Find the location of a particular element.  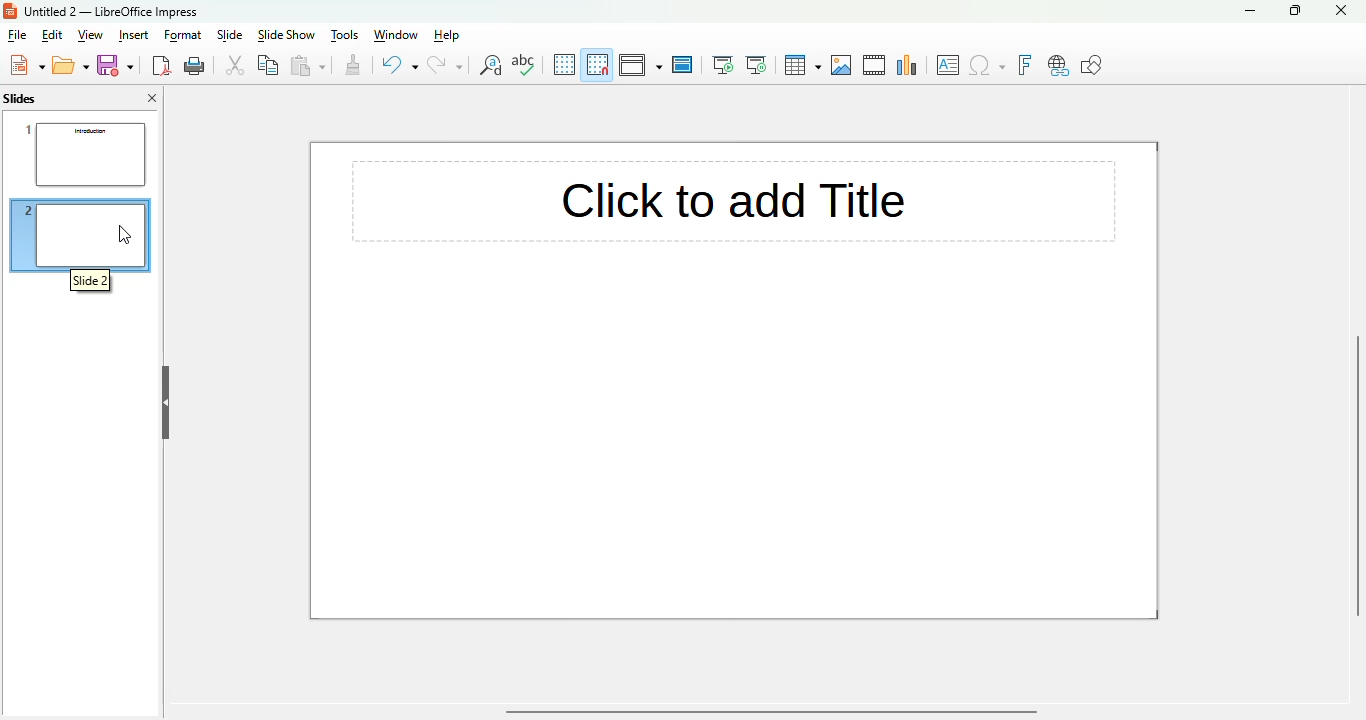

cursor is located at coordinates (125, 233).